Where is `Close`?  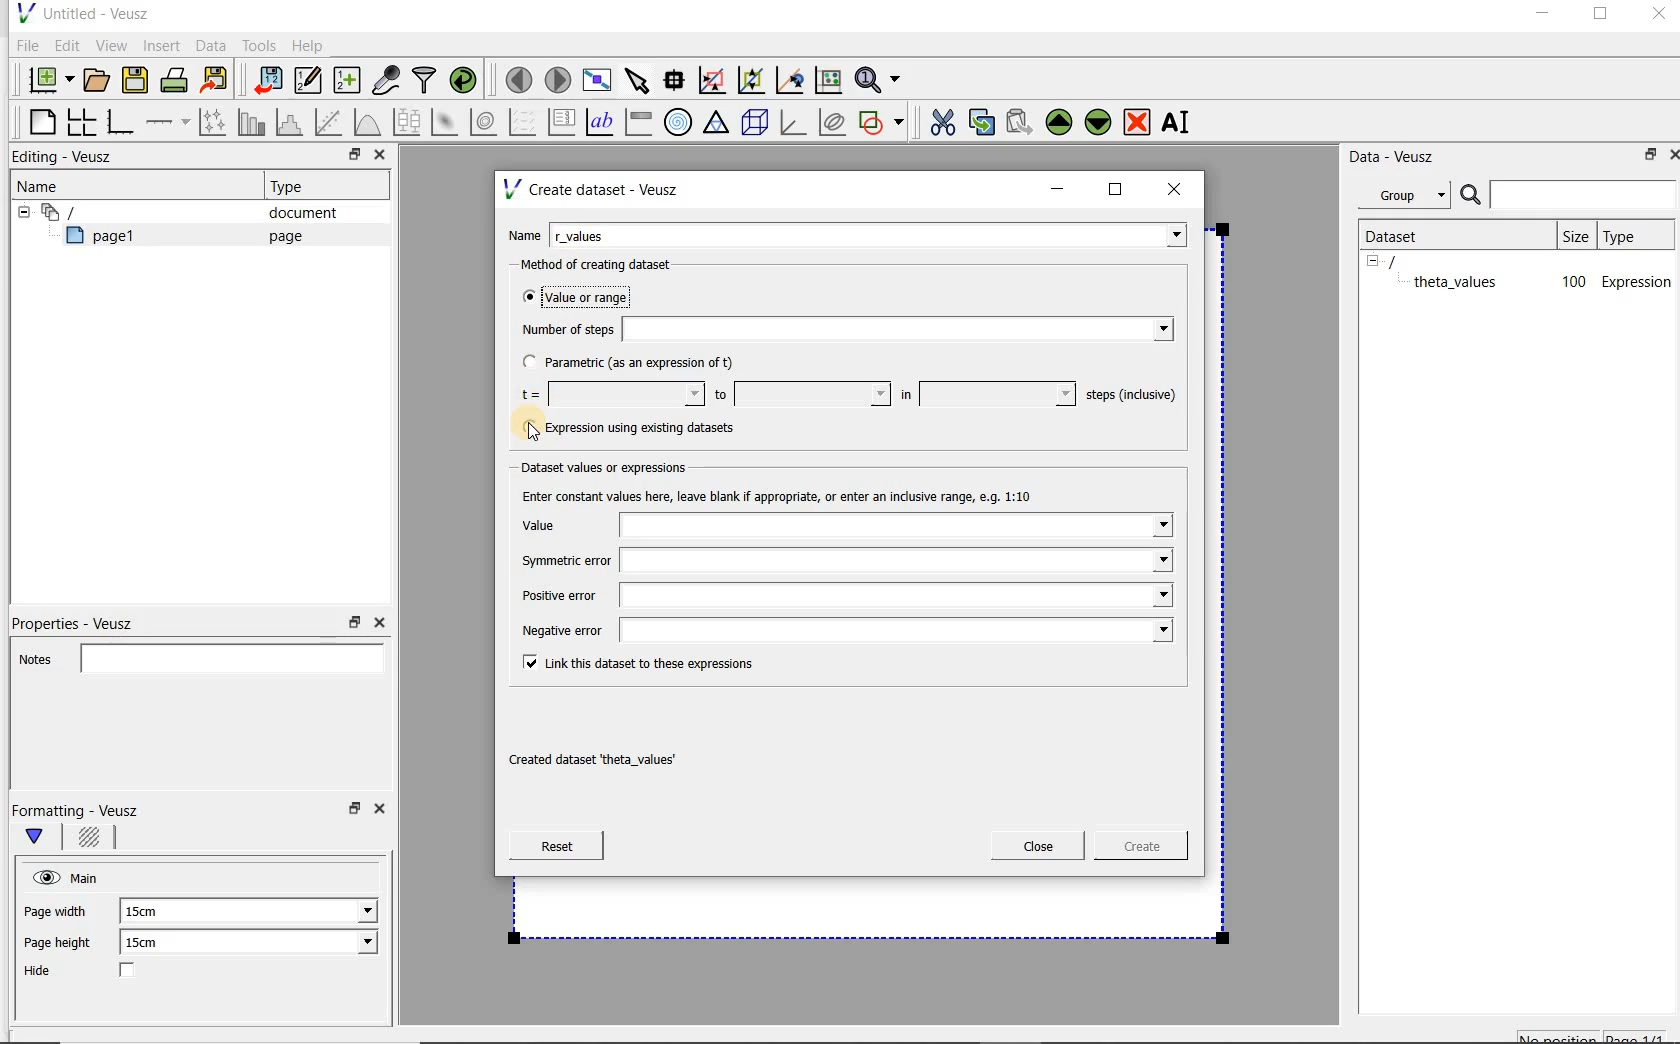
Close is located at coordinates (378, 157).